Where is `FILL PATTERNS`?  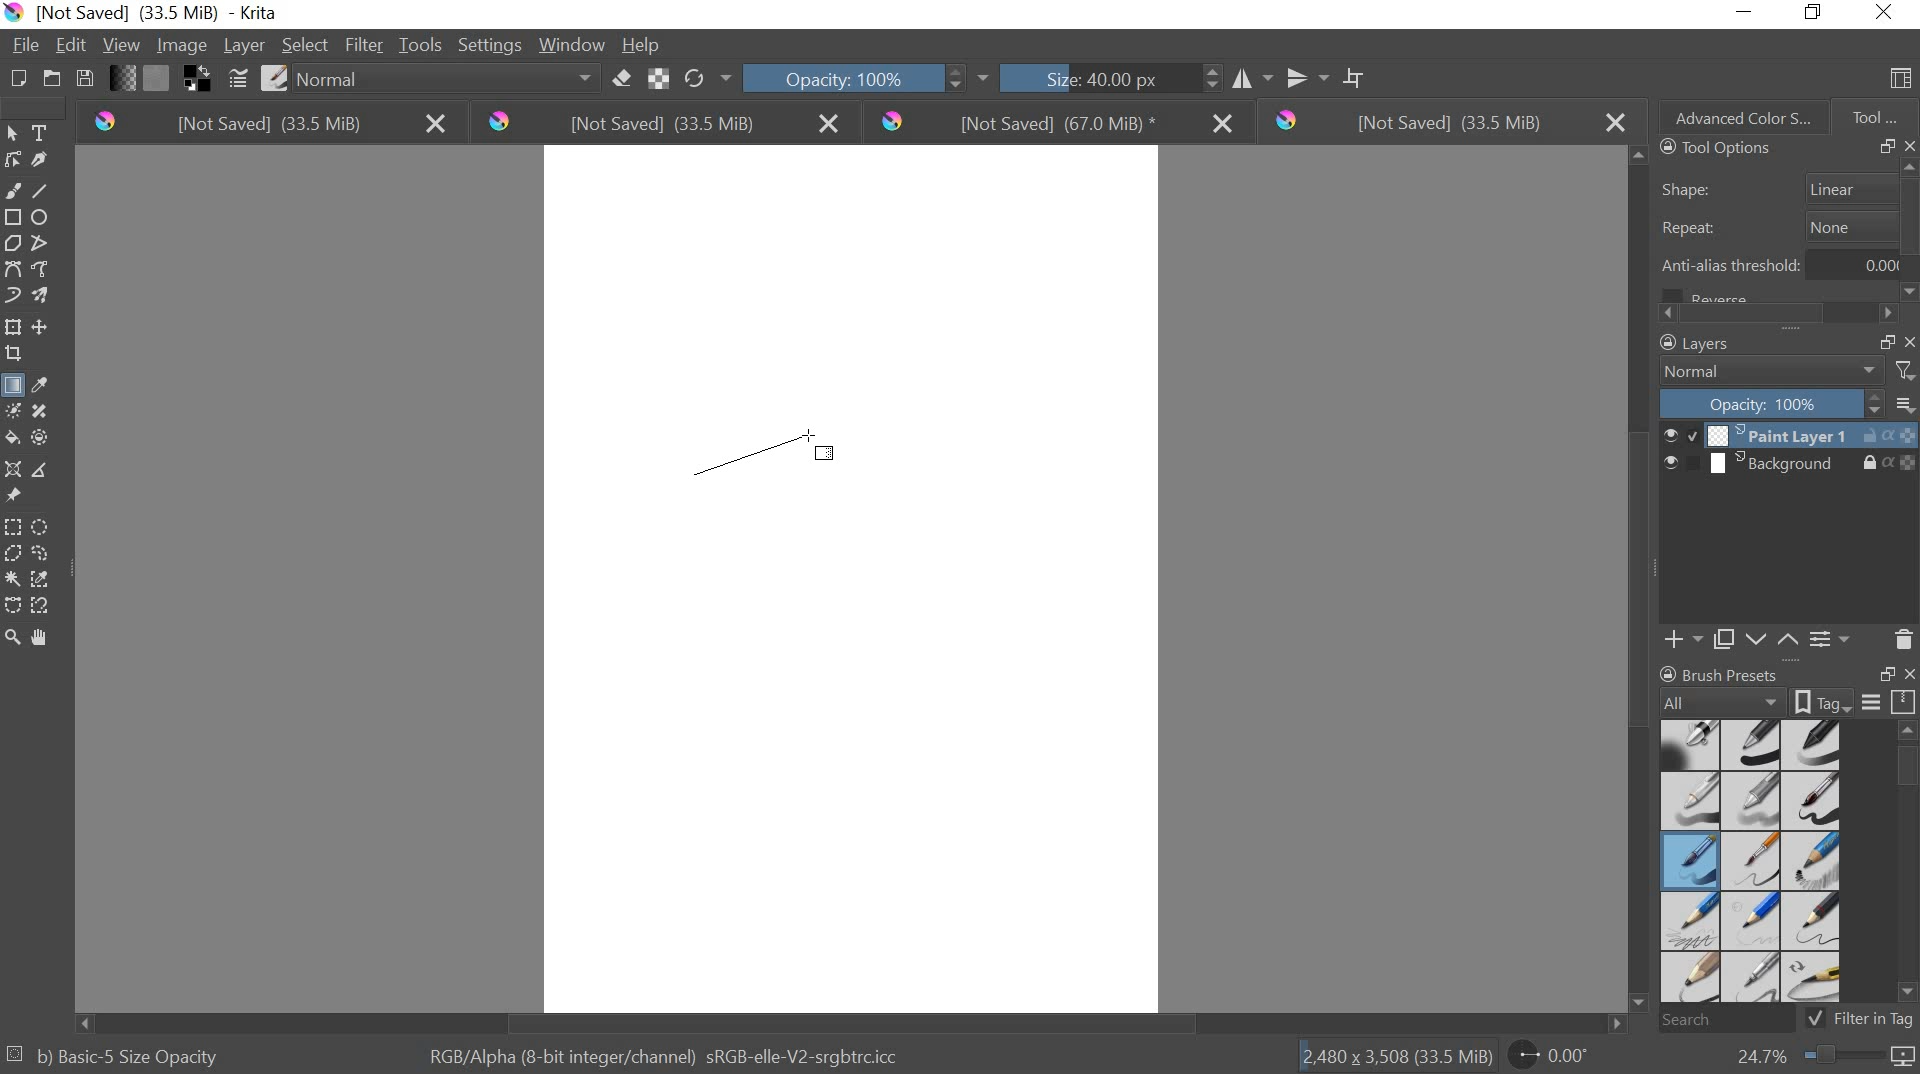
FILL PATTERNS is located at coordinates (161, 76).